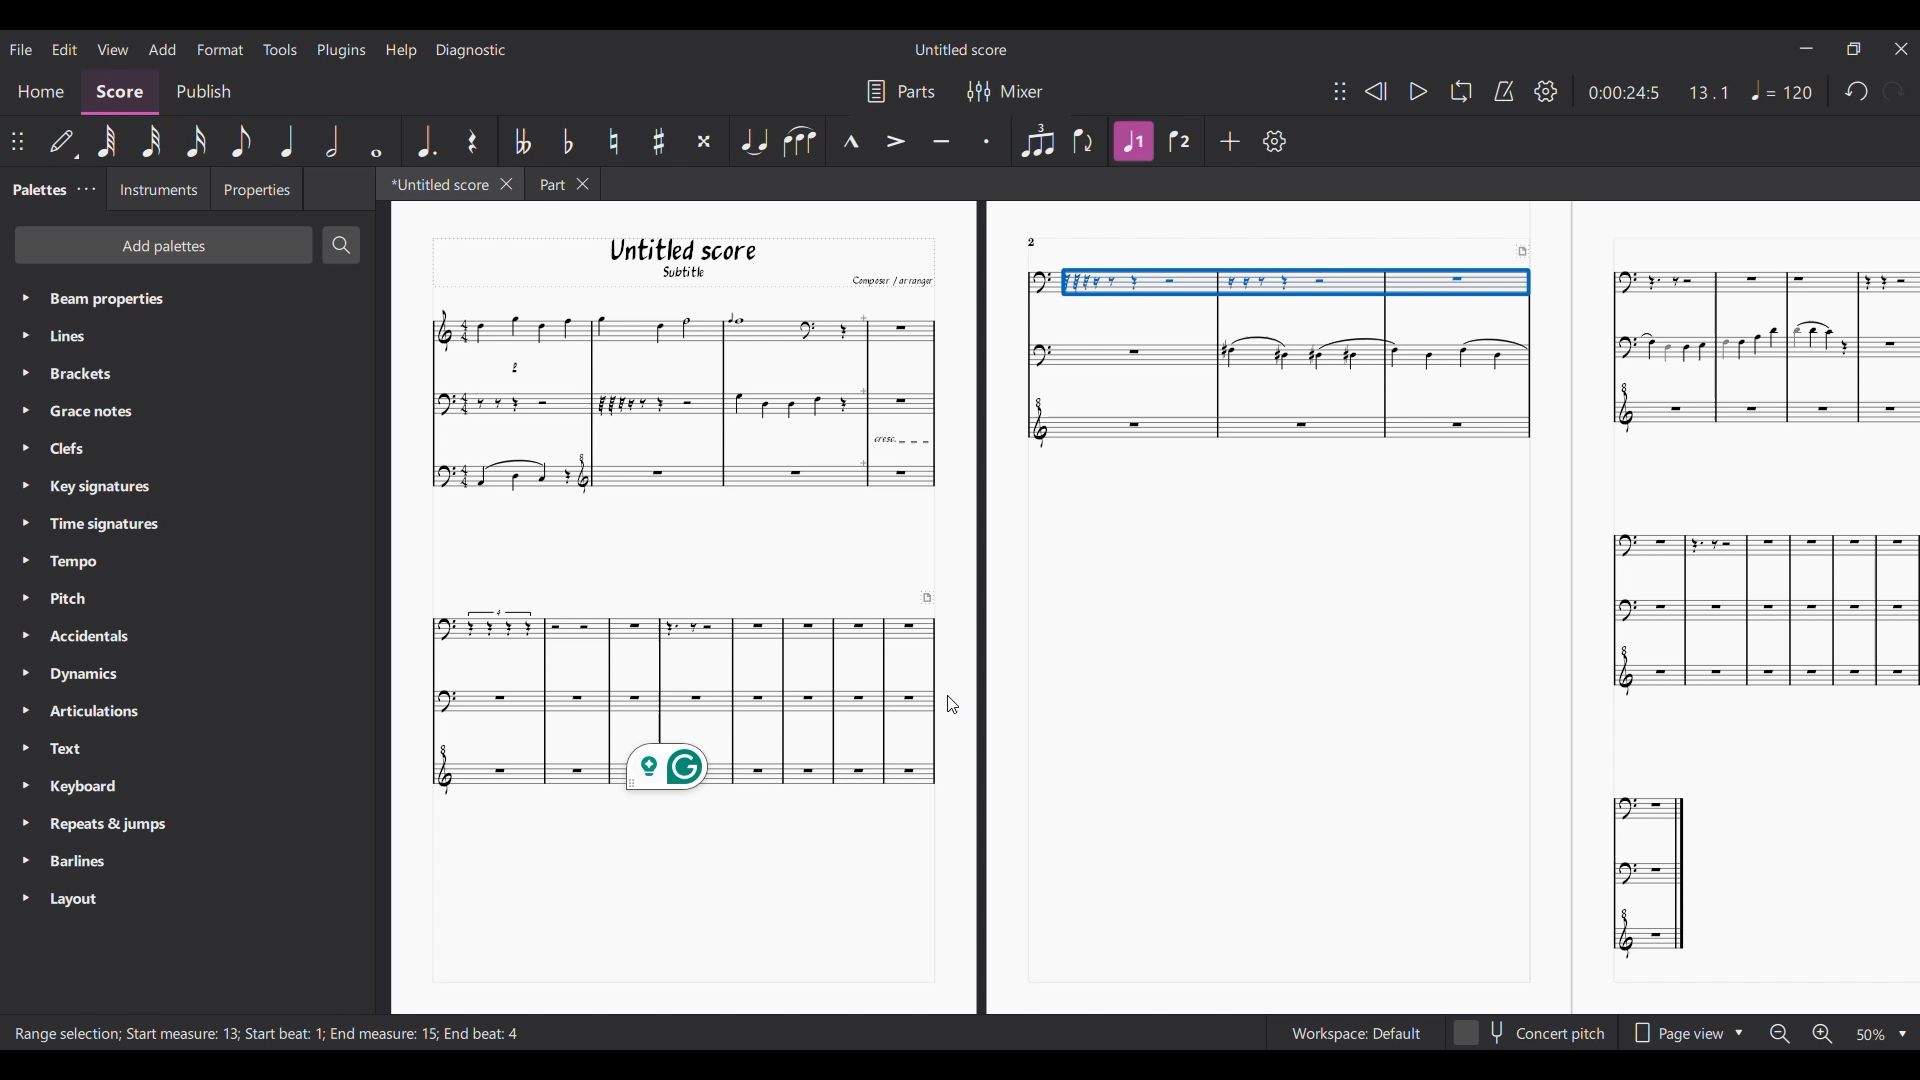 Image resolution: width=1920 pixels, height=1080 pixels. Describe the element at coordinates (36, 187) in the screenshot. I see `Palettes ` at that location.